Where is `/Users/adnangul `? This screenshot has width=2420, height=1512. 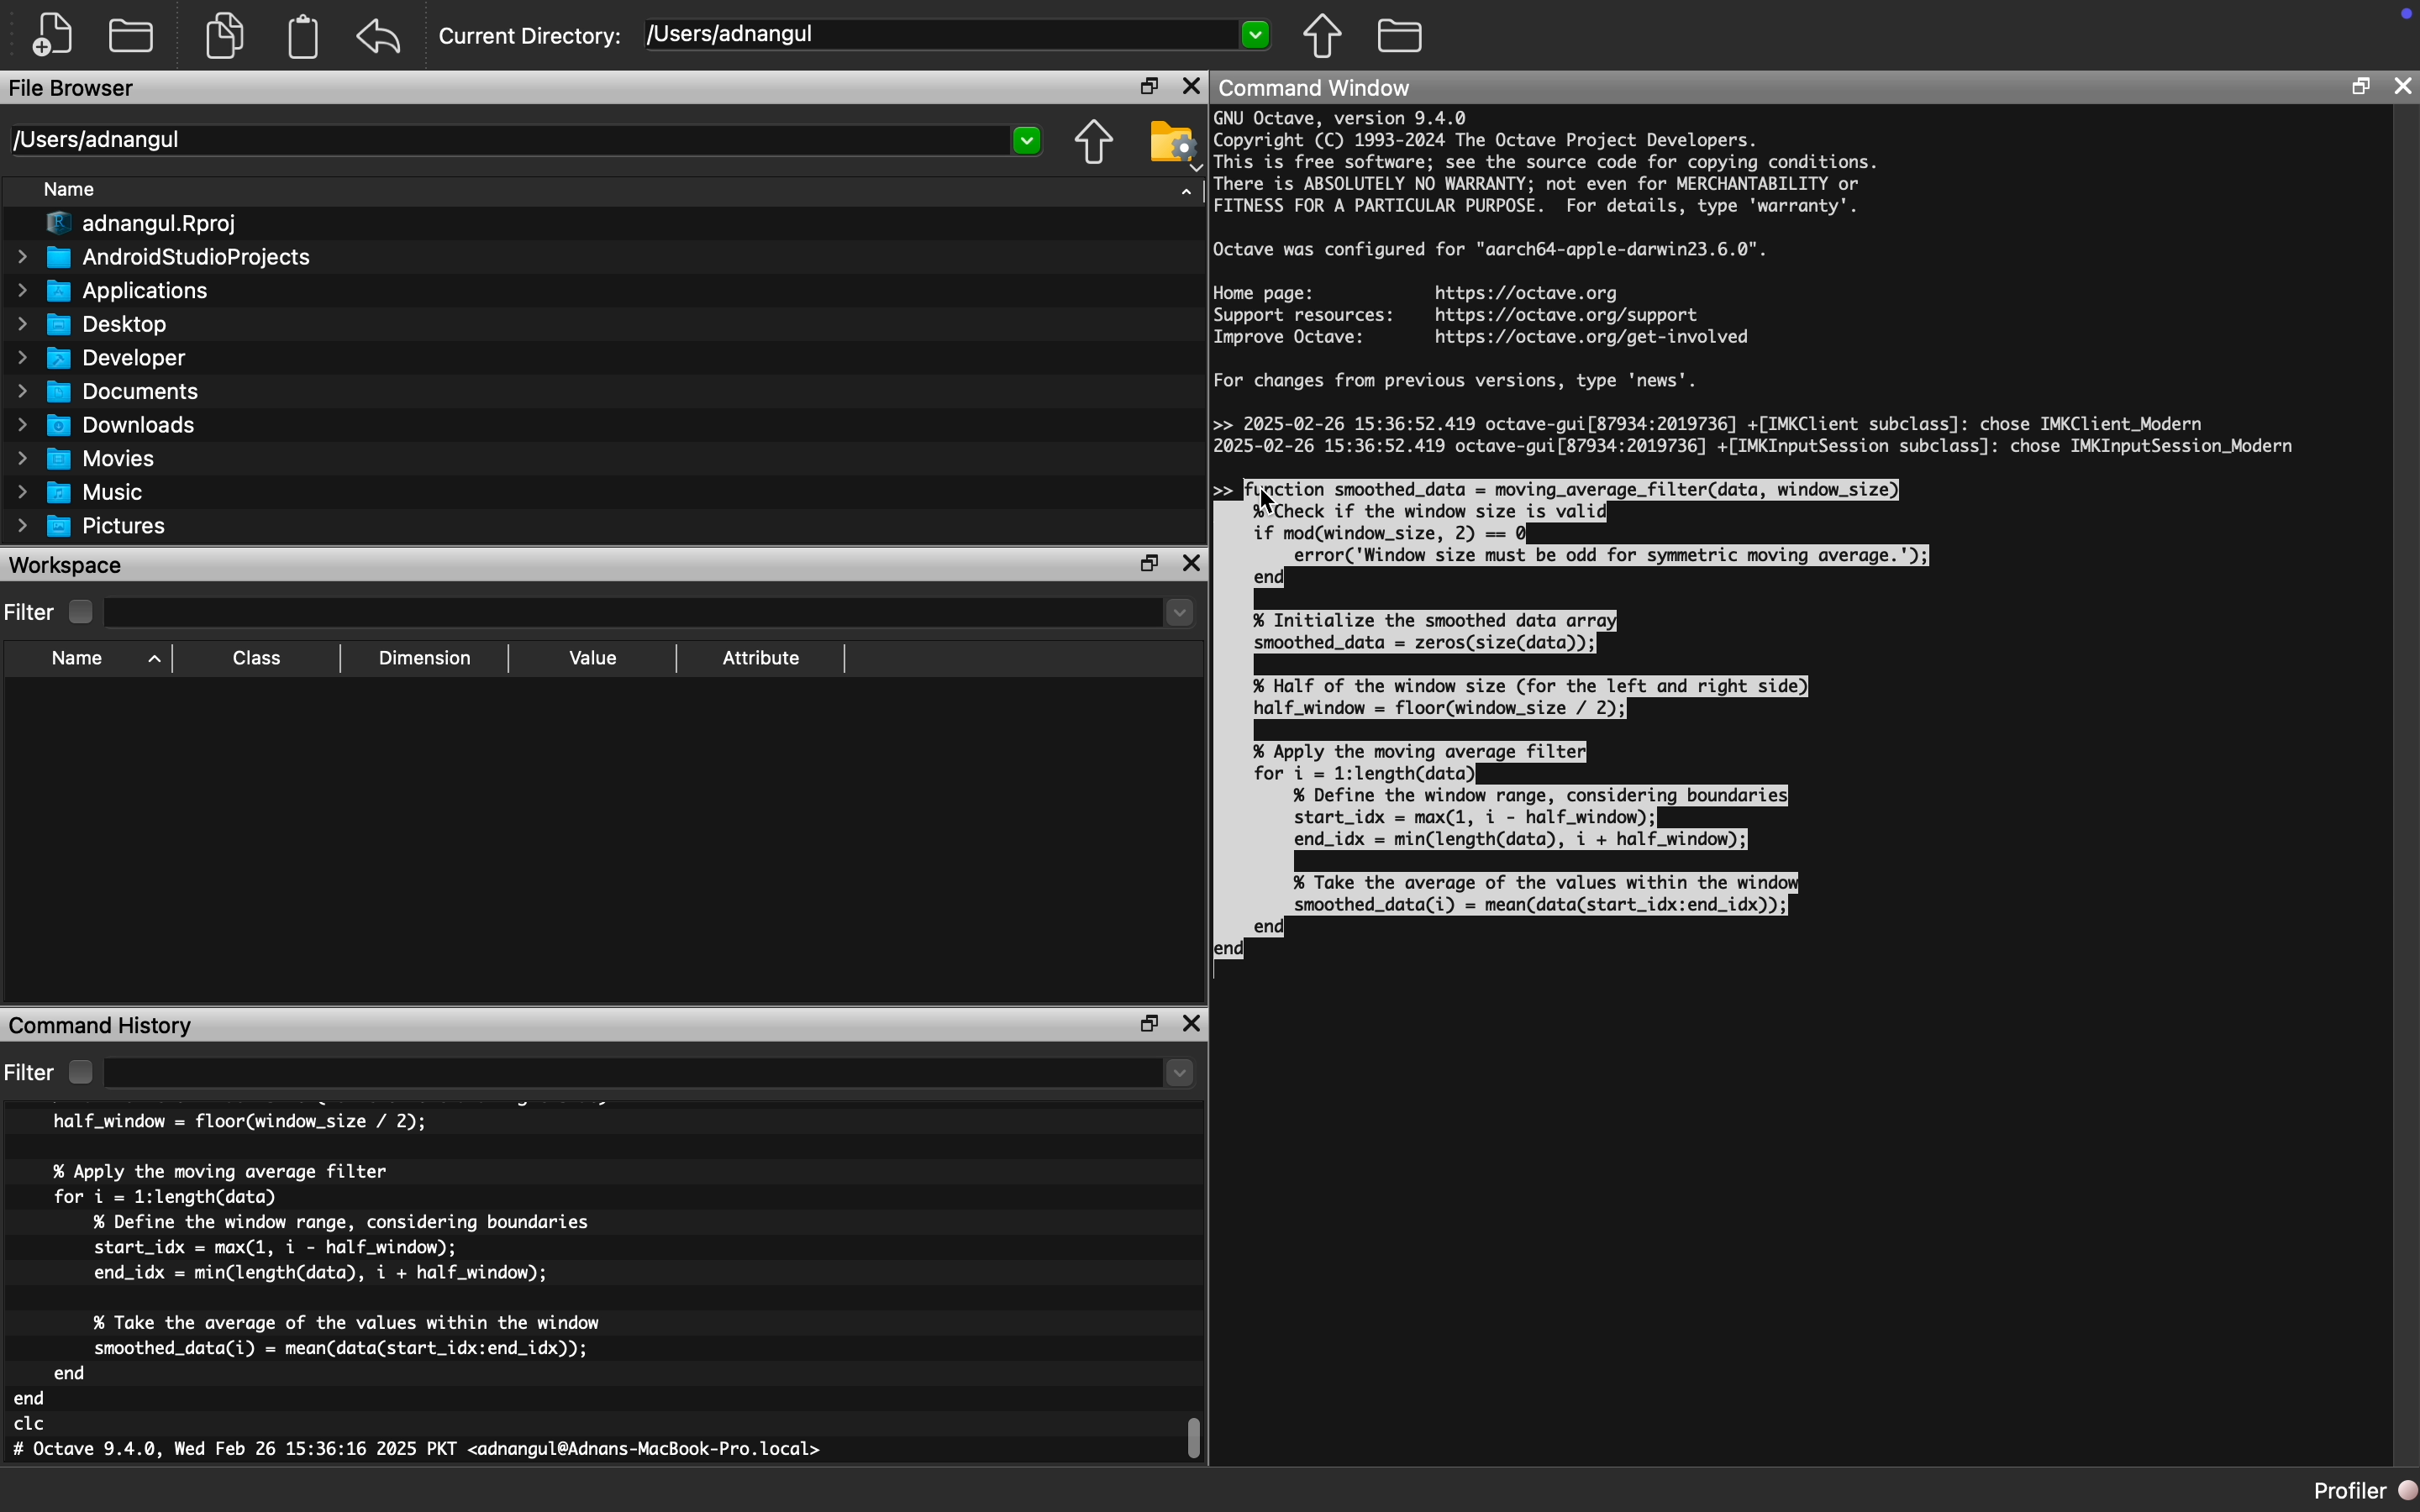
/Users/adnangul  is located at coordinates (527, 139).